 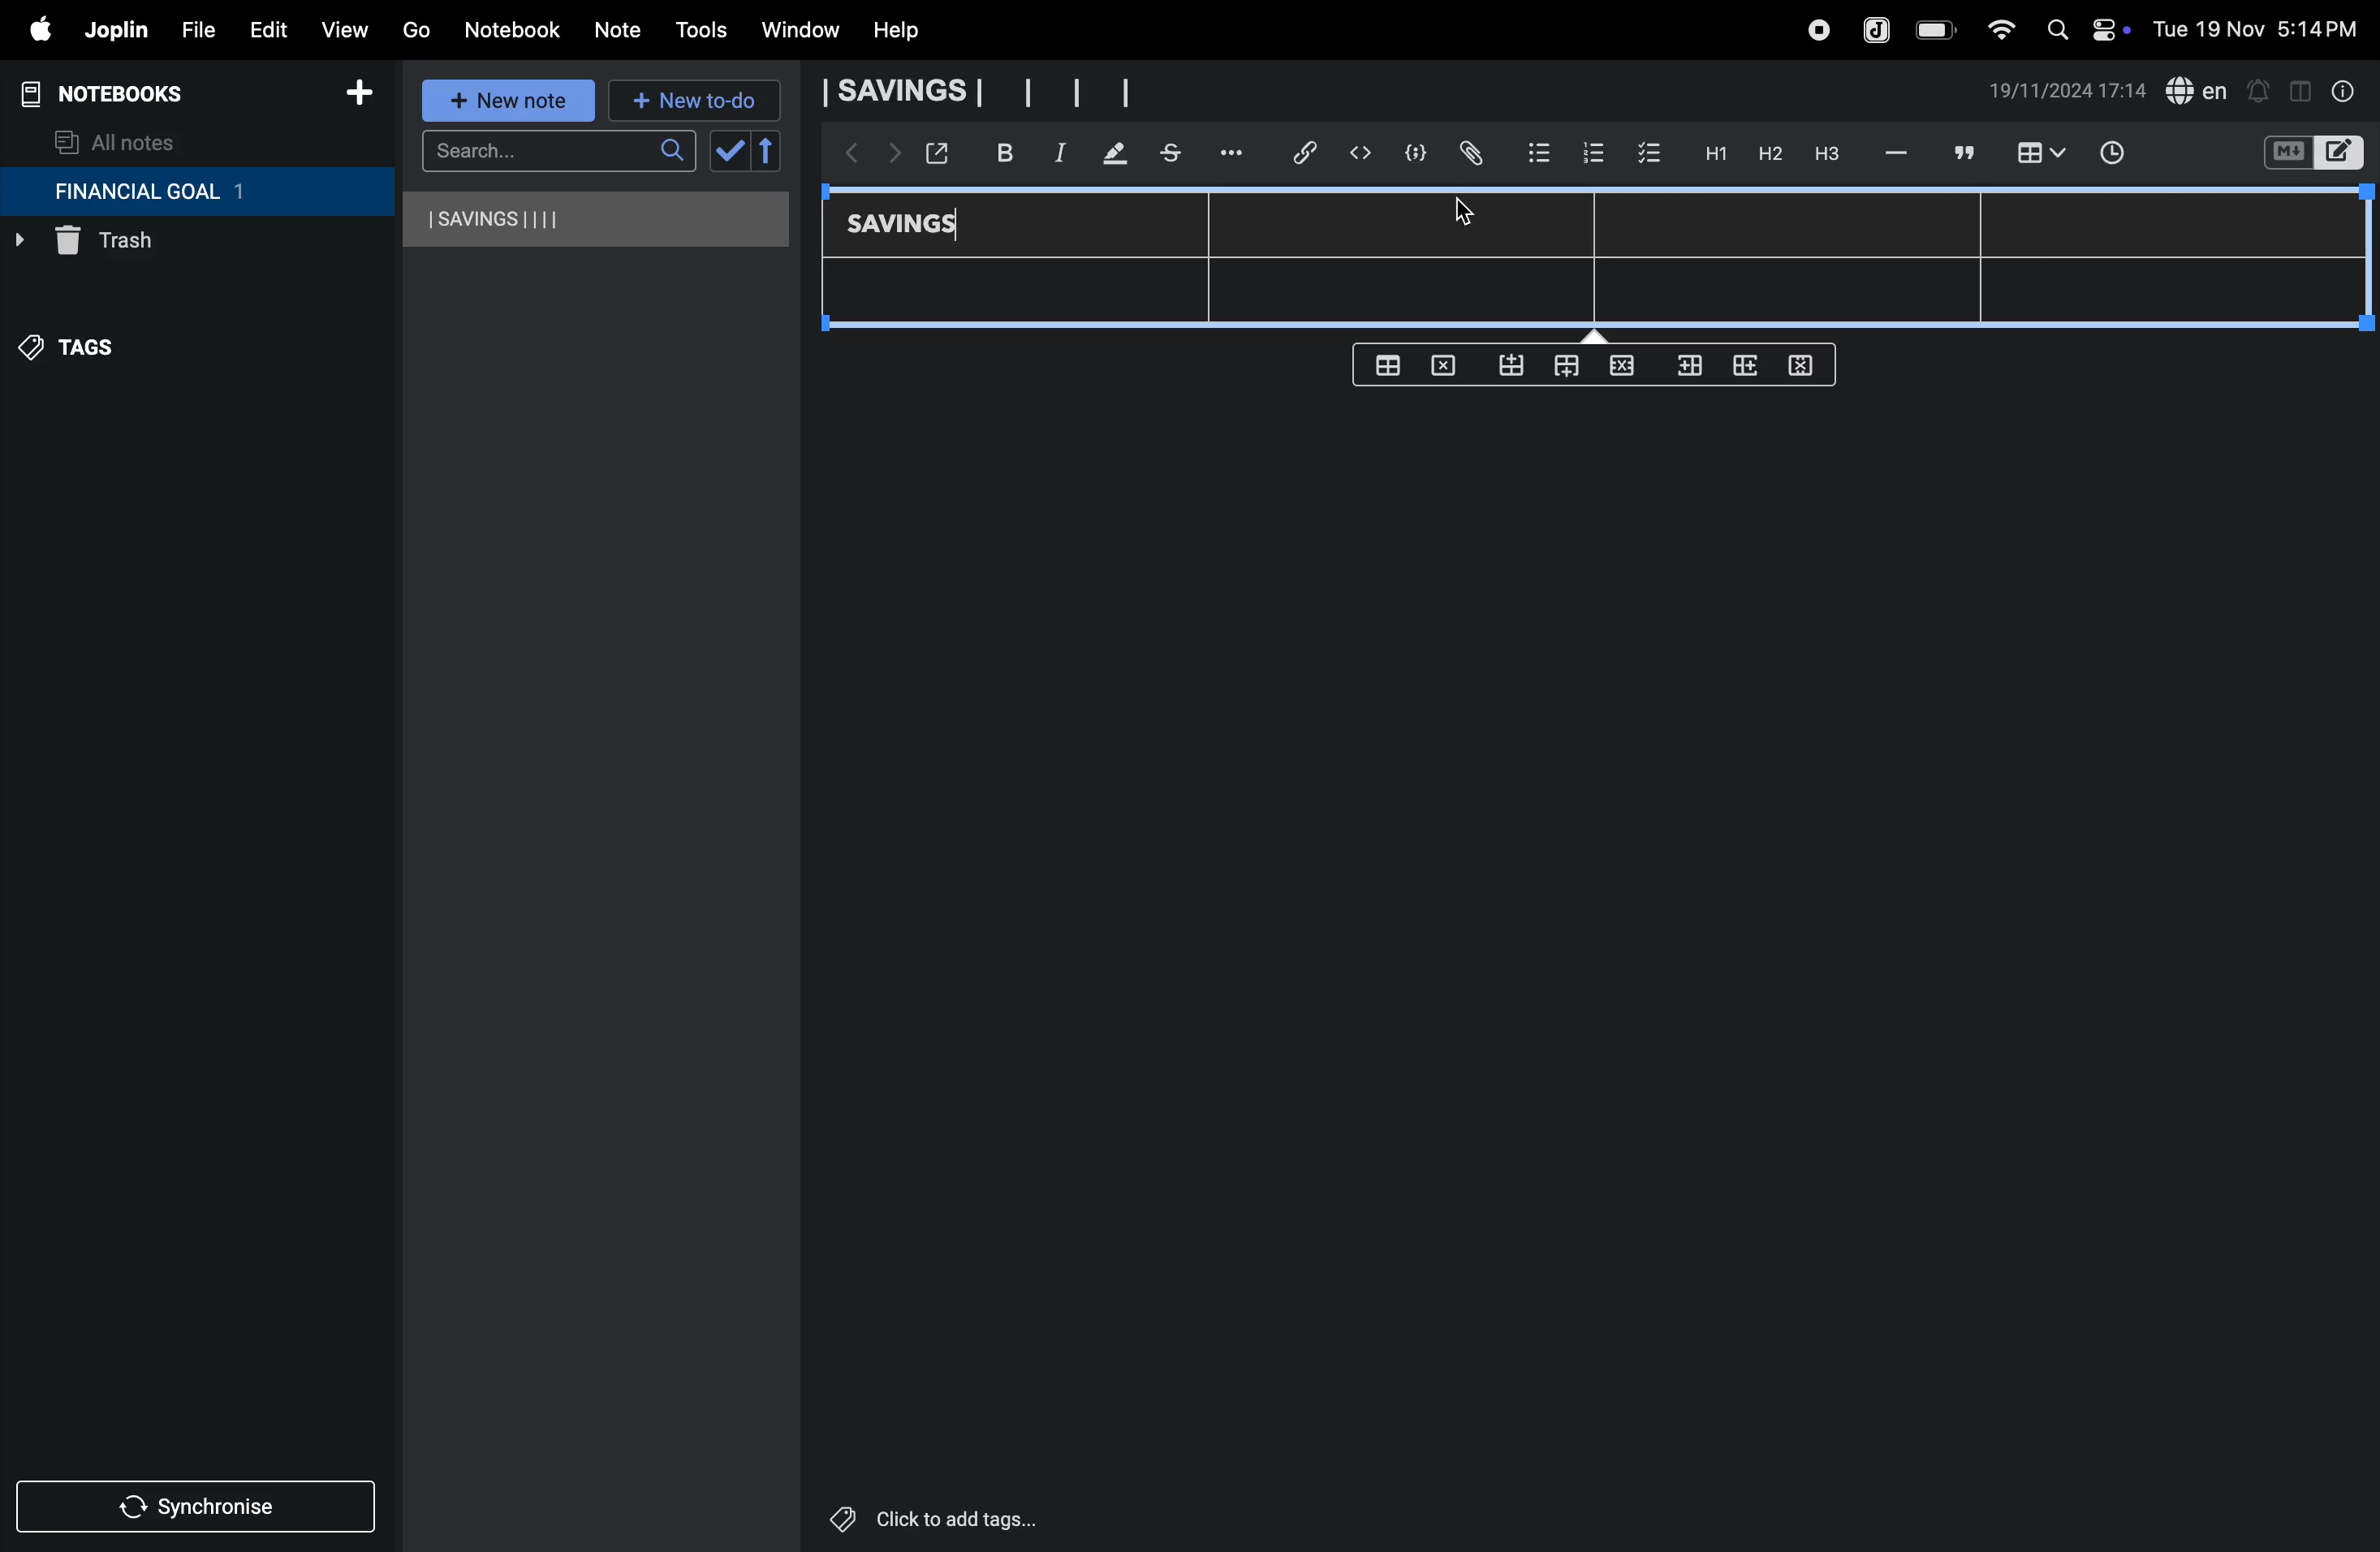 What do you see at coordinates (1742, 371) in the screenshot?
I see `add rows` at bounding box center [1742, 371].